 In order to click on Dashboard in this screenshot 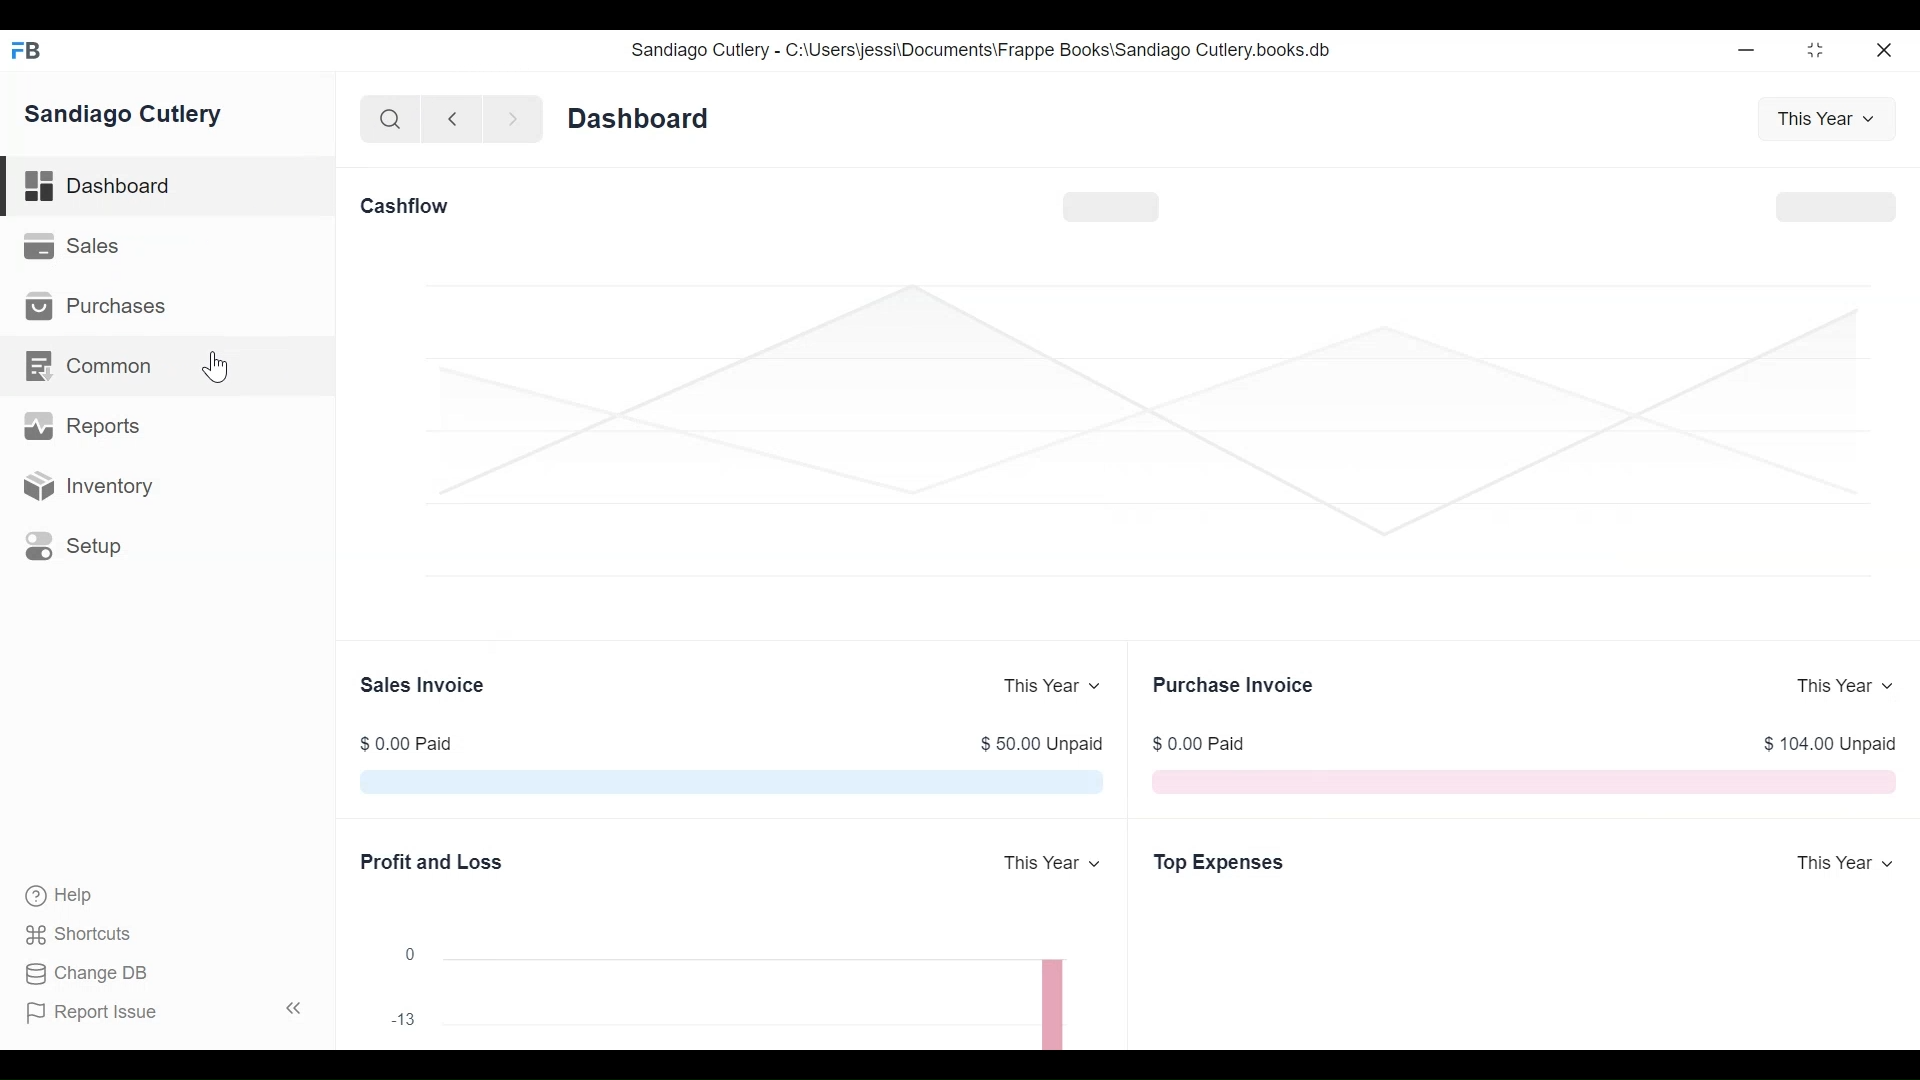, I will do `click(170, 187)`.